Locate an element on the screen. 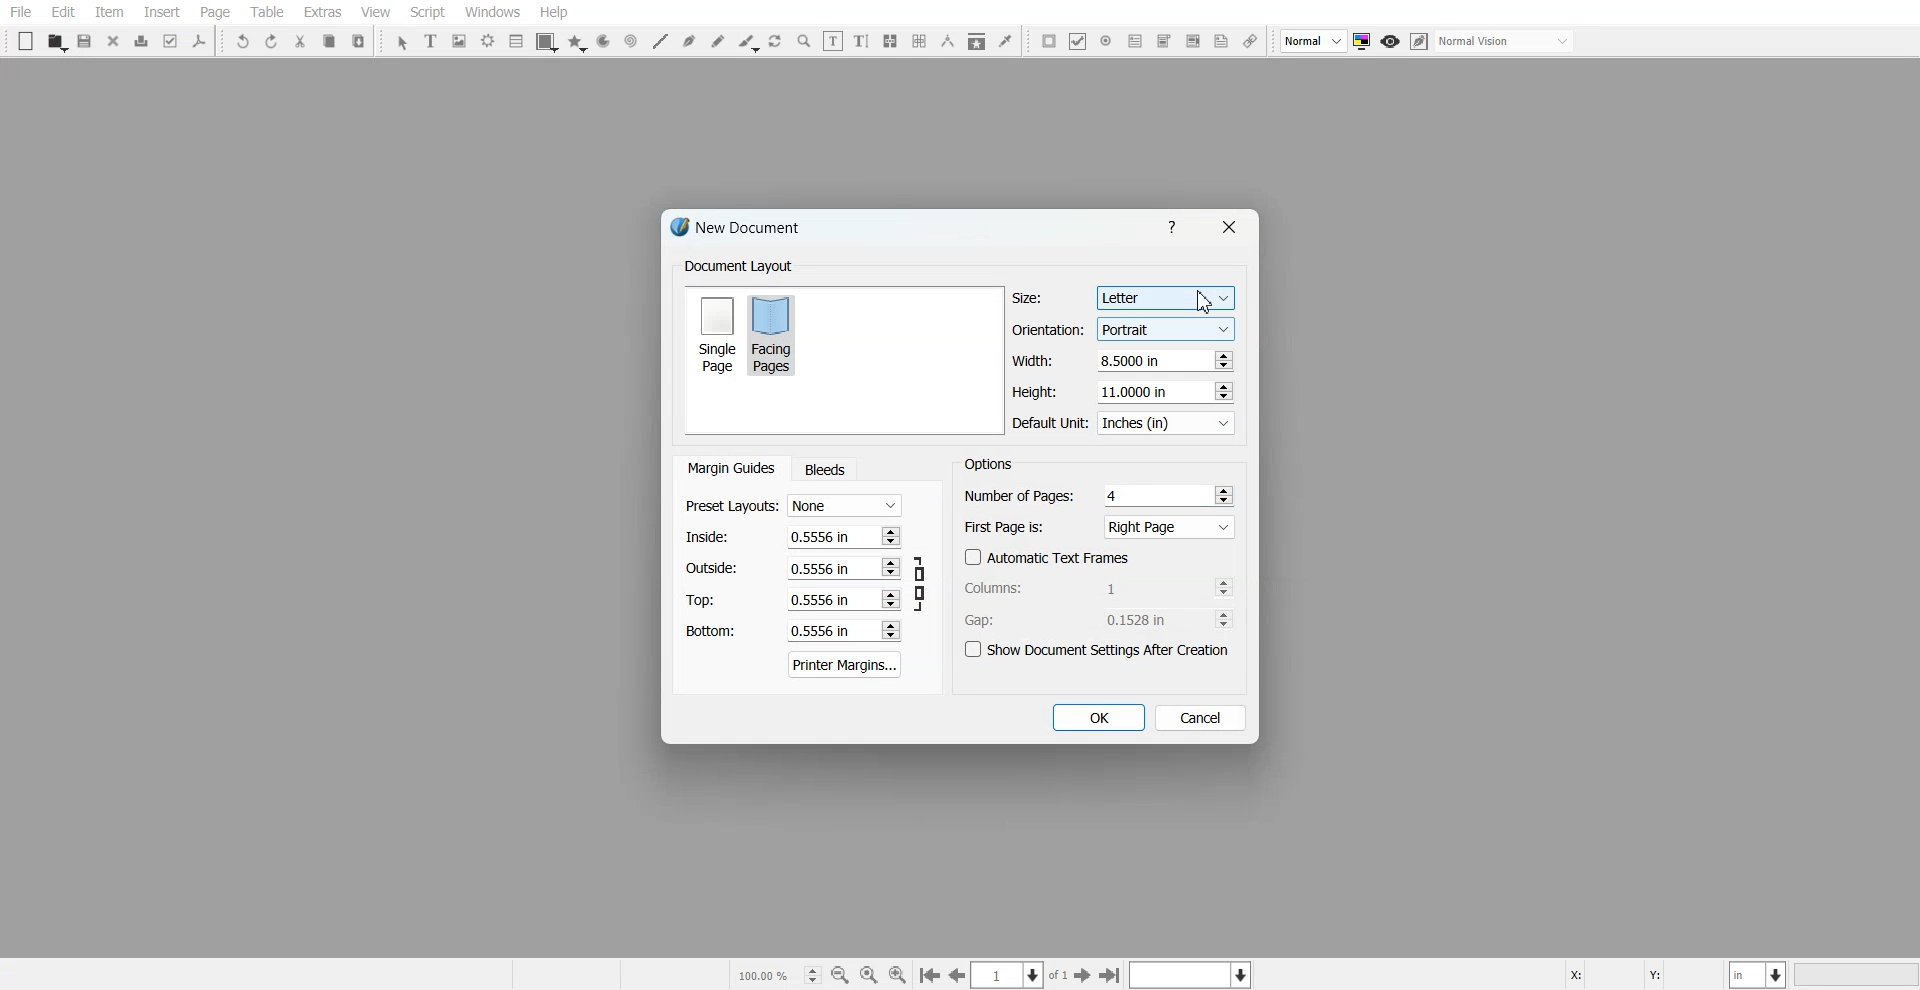  Select image preview Quality is located at coordinates (1314, 41).